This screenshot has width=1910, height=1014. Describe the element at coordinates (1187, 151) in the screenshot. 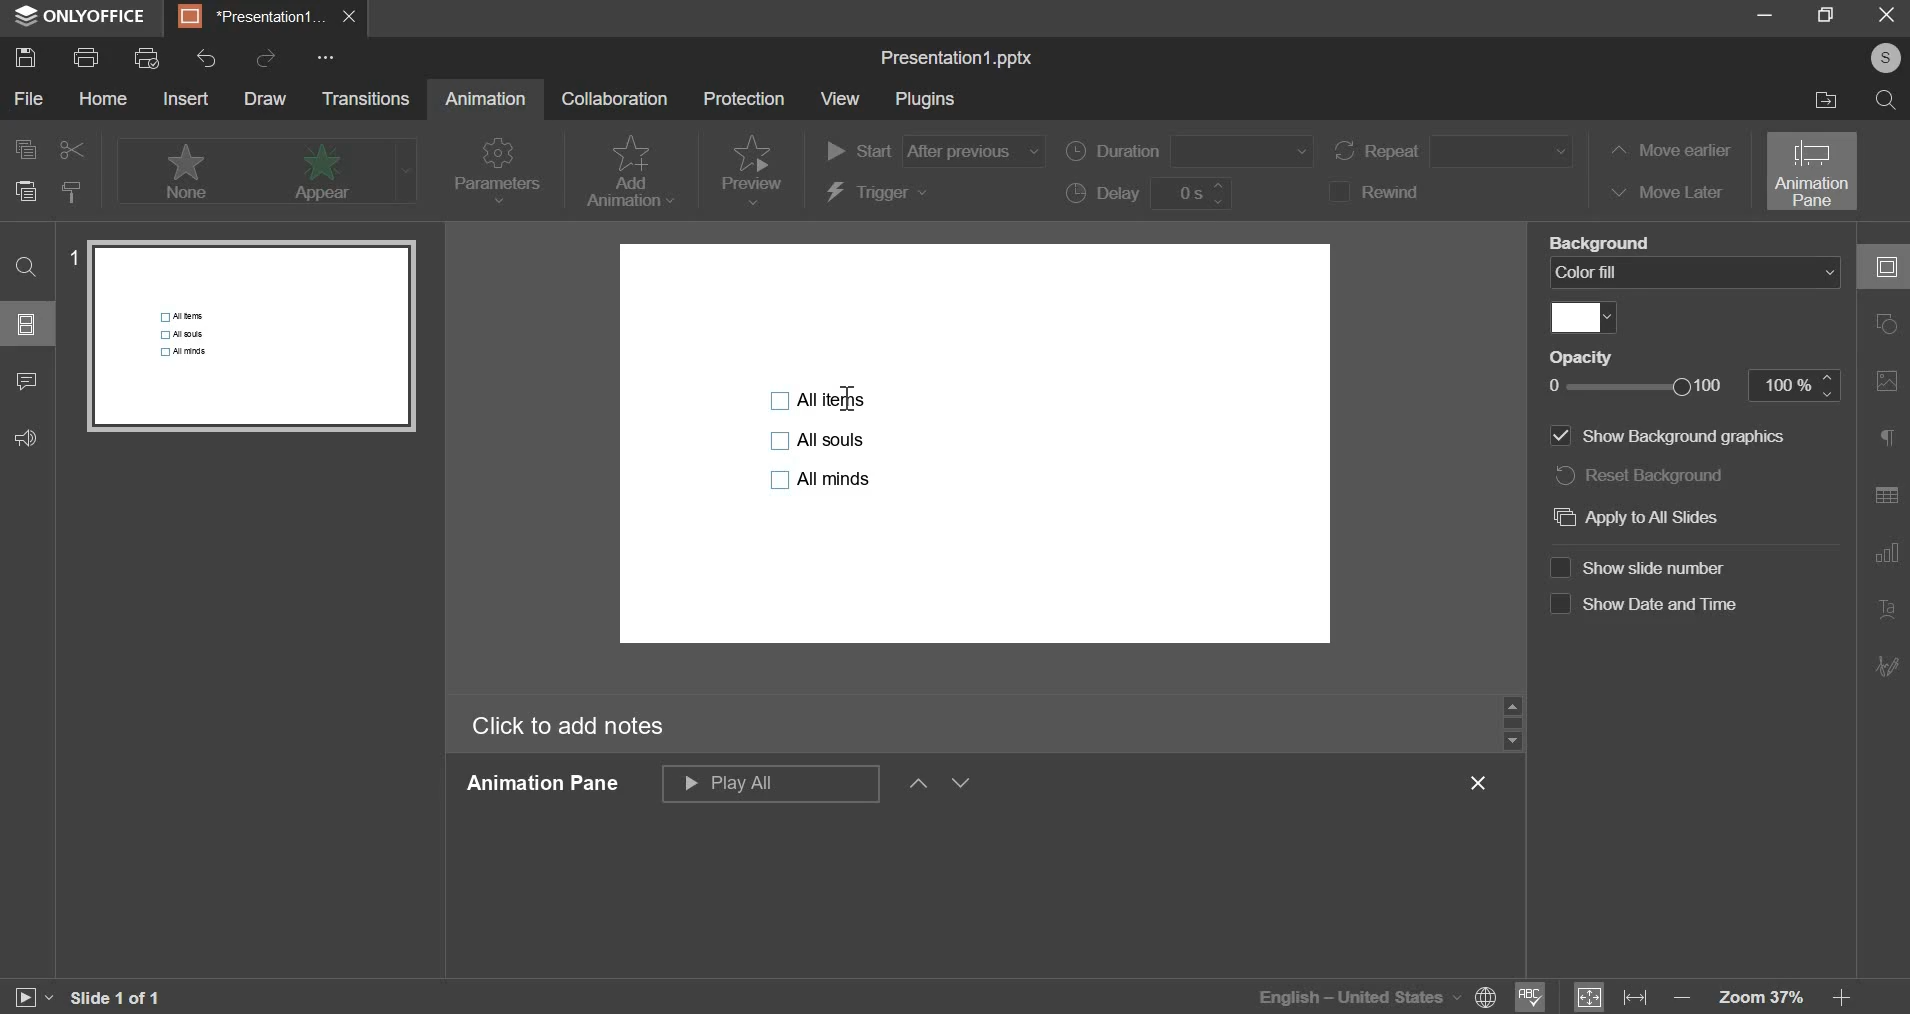

I see `duration` at that location.